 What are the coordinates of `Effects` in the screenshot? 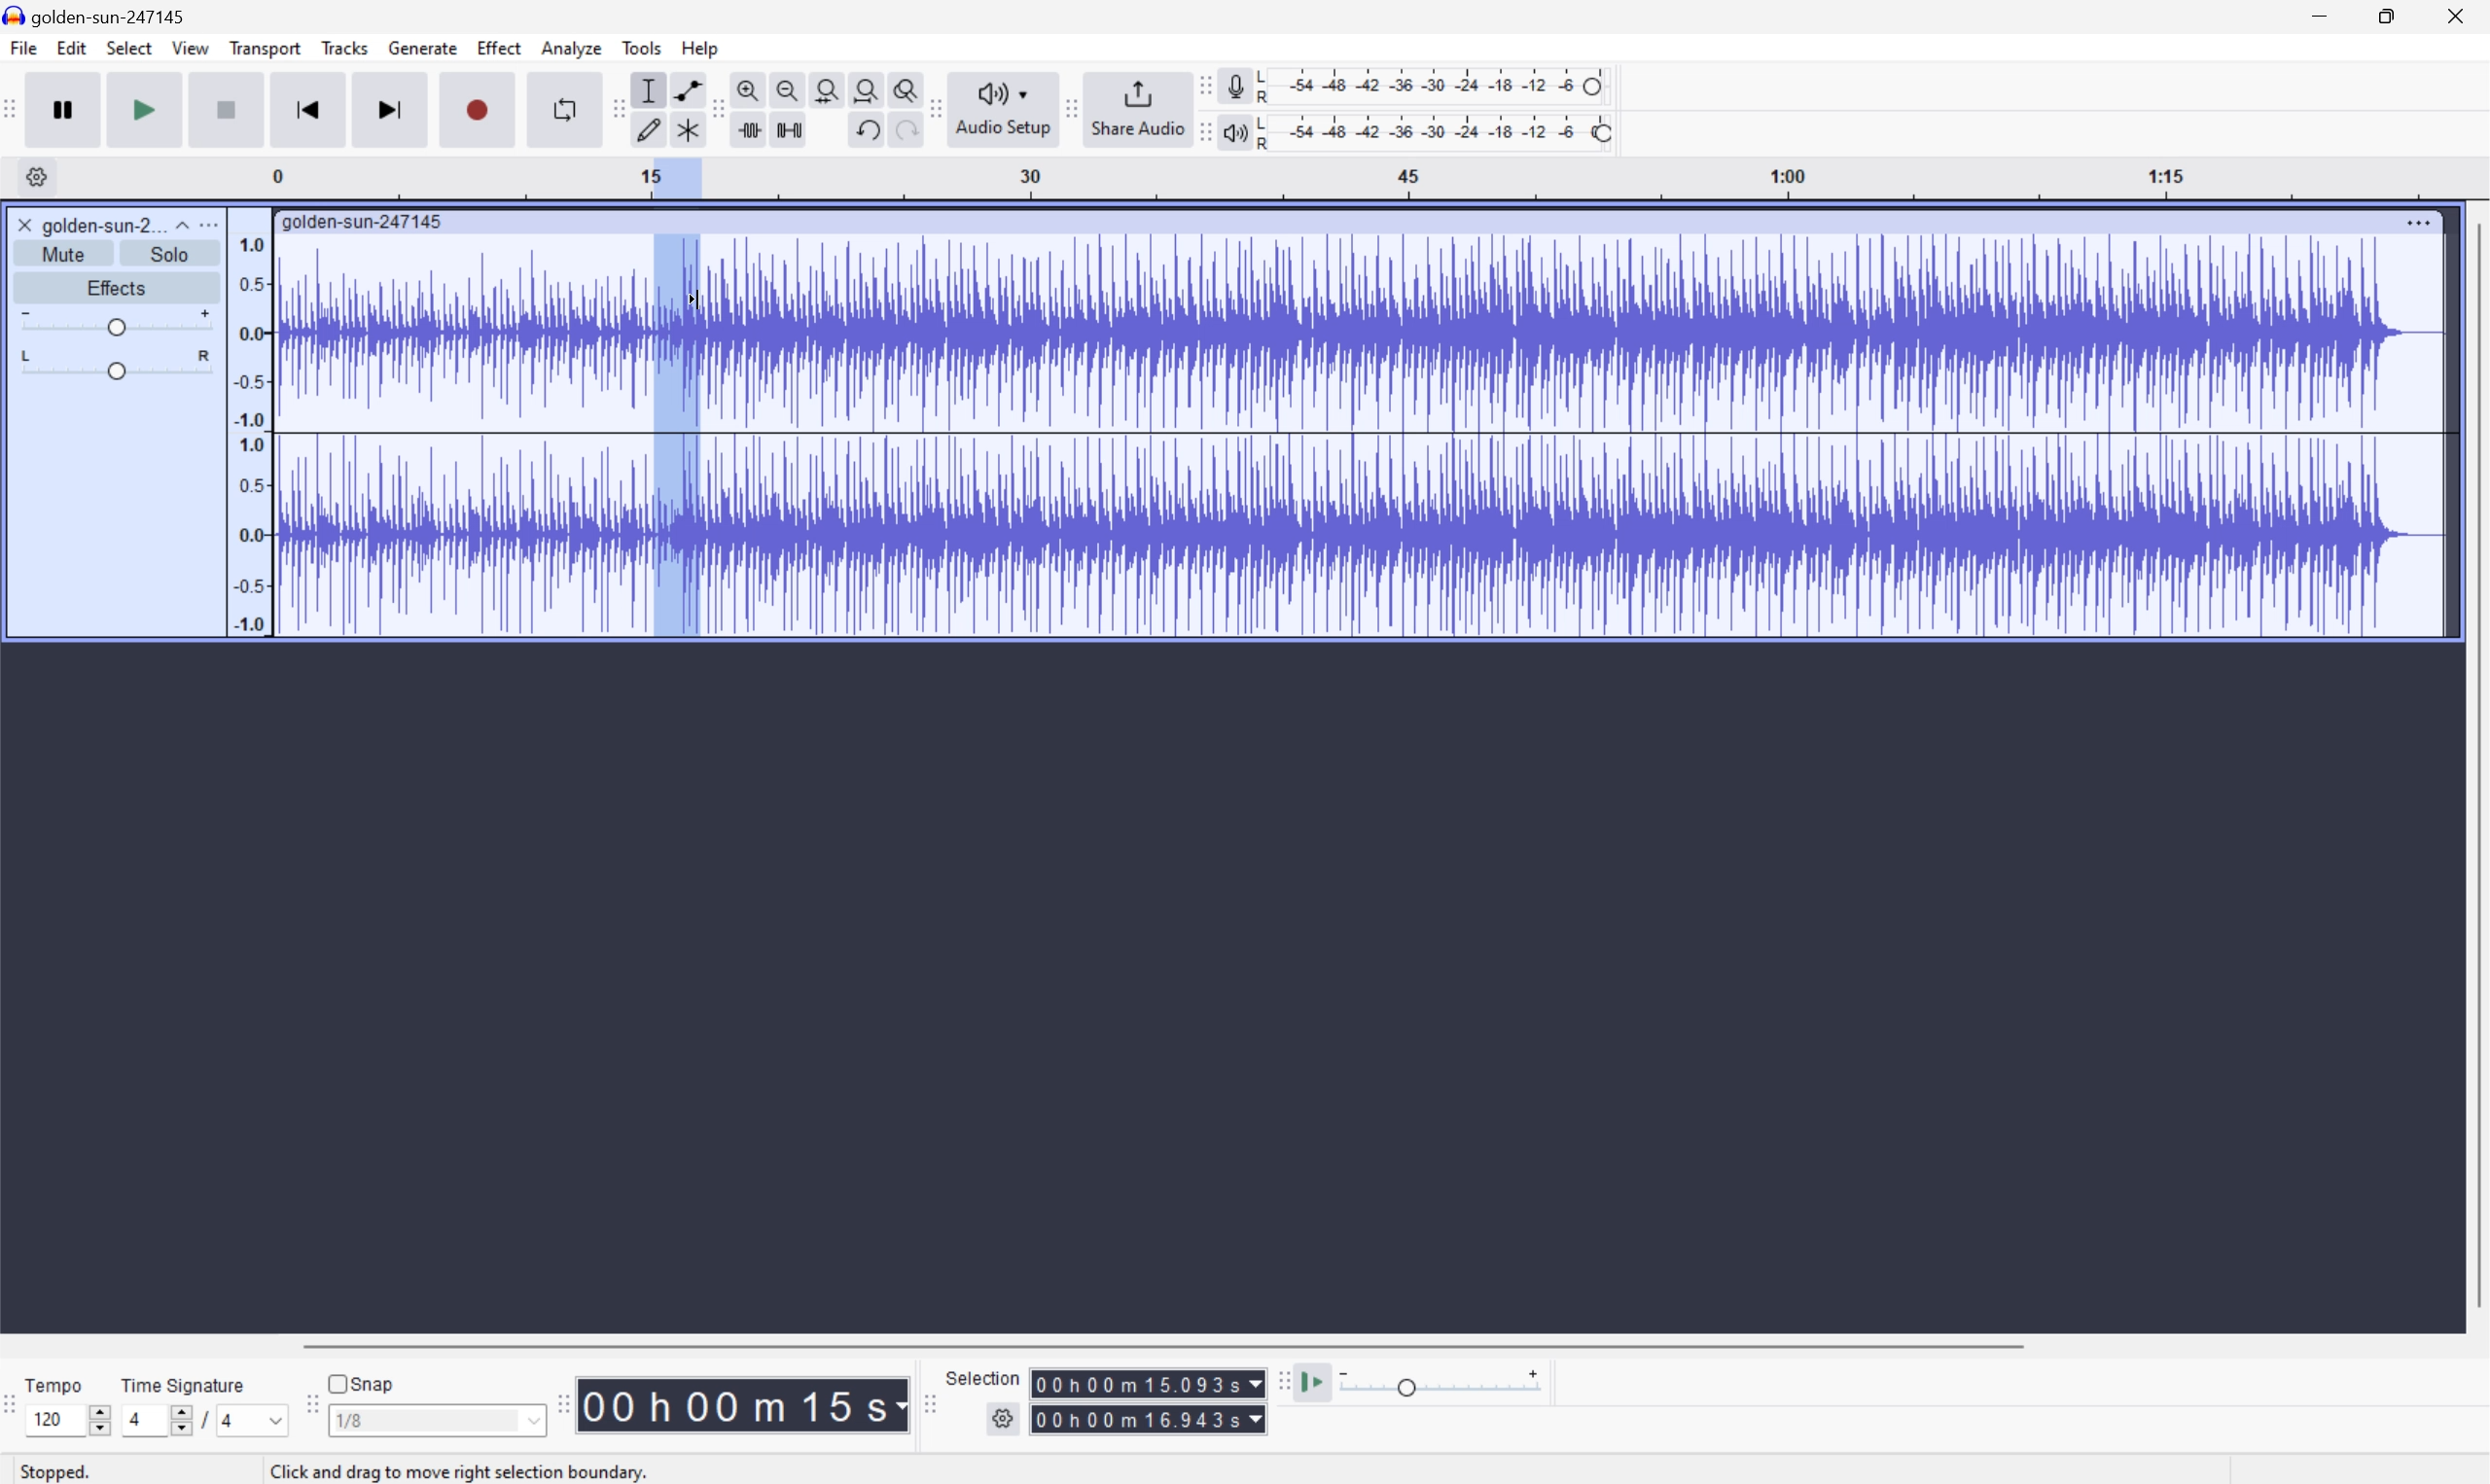 It's located at (117, 286).